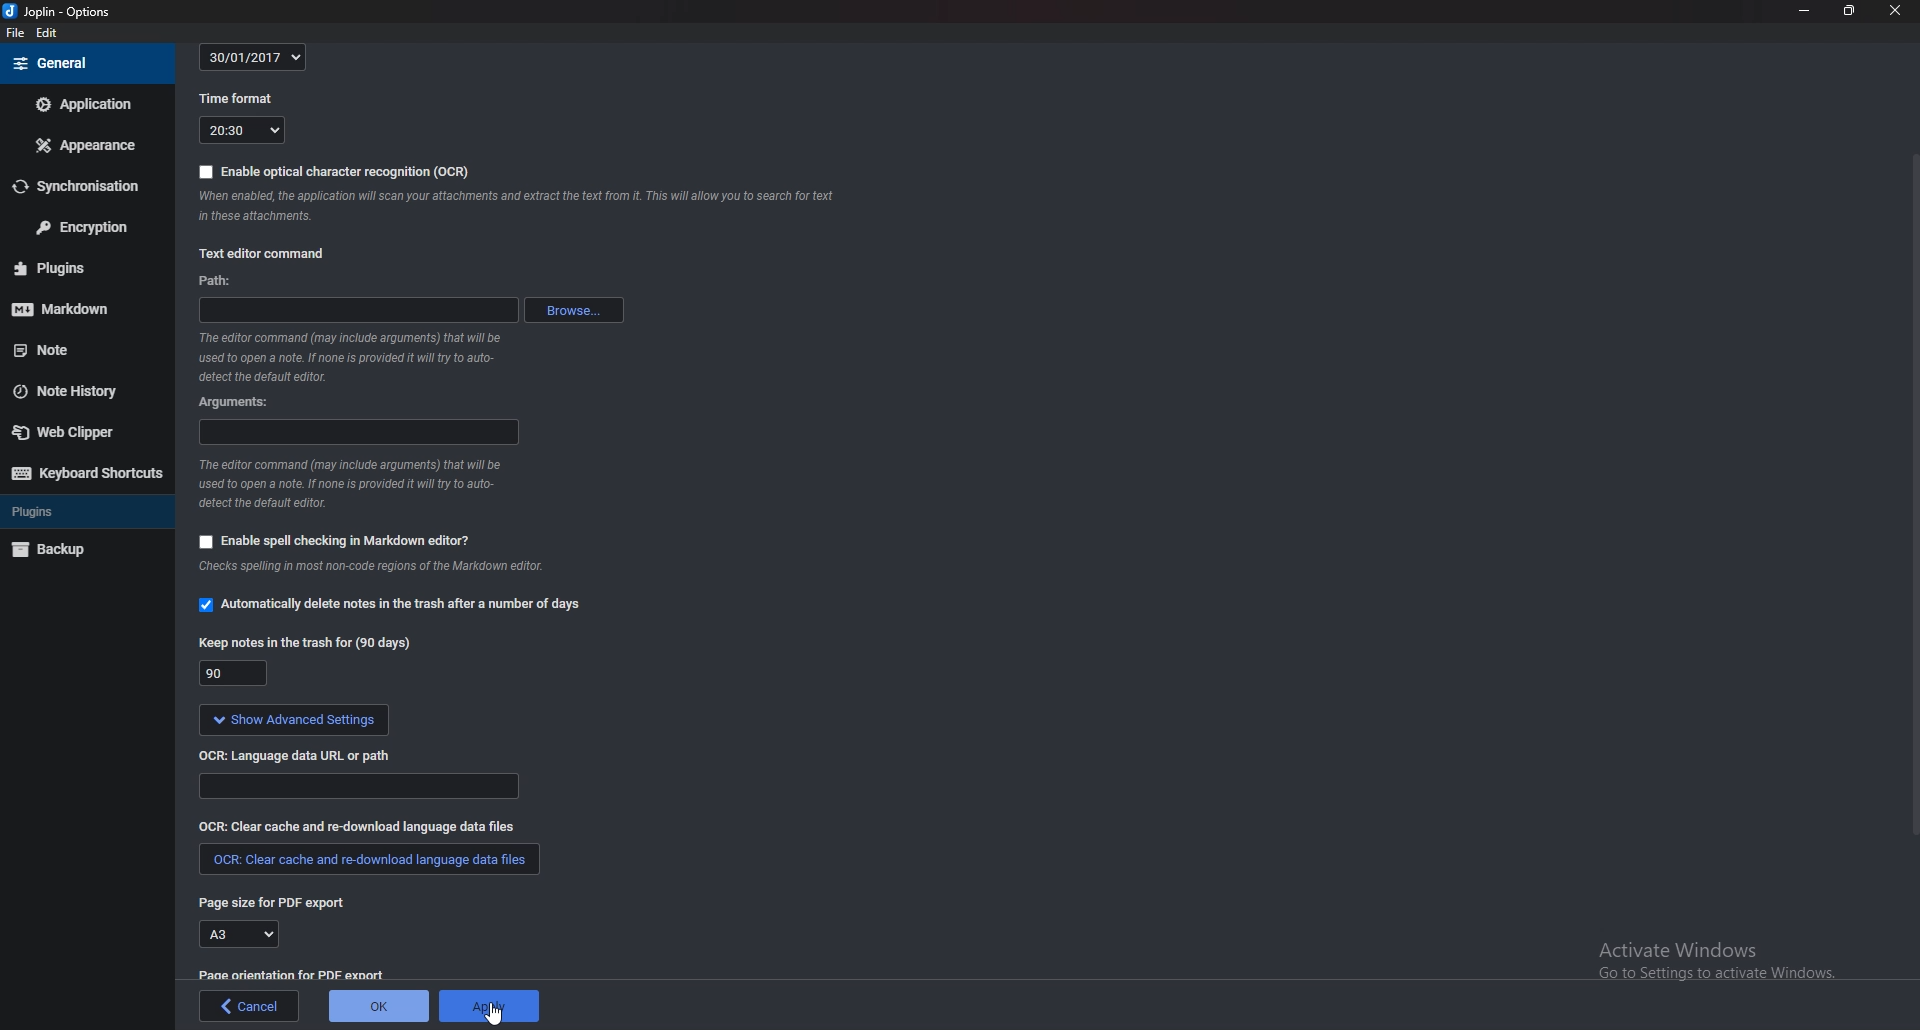  Describe the element at coordinates (358, 828) in the screenshot. I see `Clear cache and redownload language data files` at that location.